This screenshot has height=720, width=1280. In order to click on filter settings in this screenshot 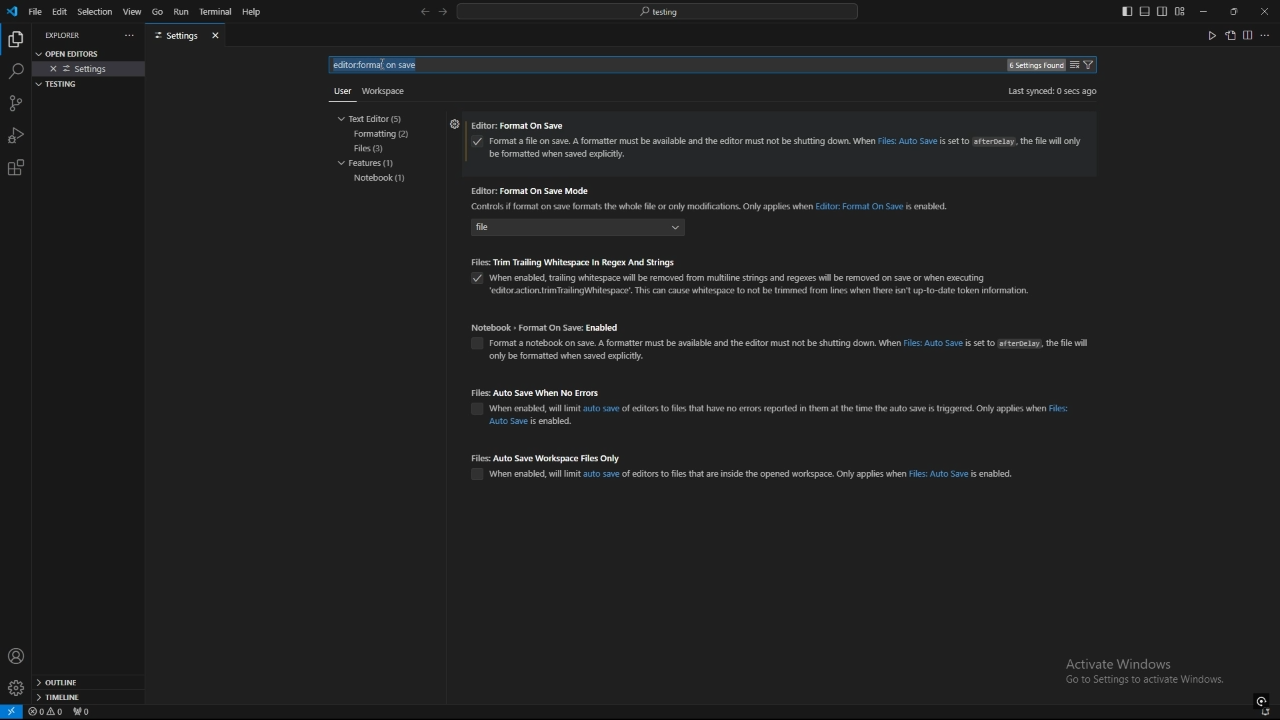, I will do `click(1092, 65)`.